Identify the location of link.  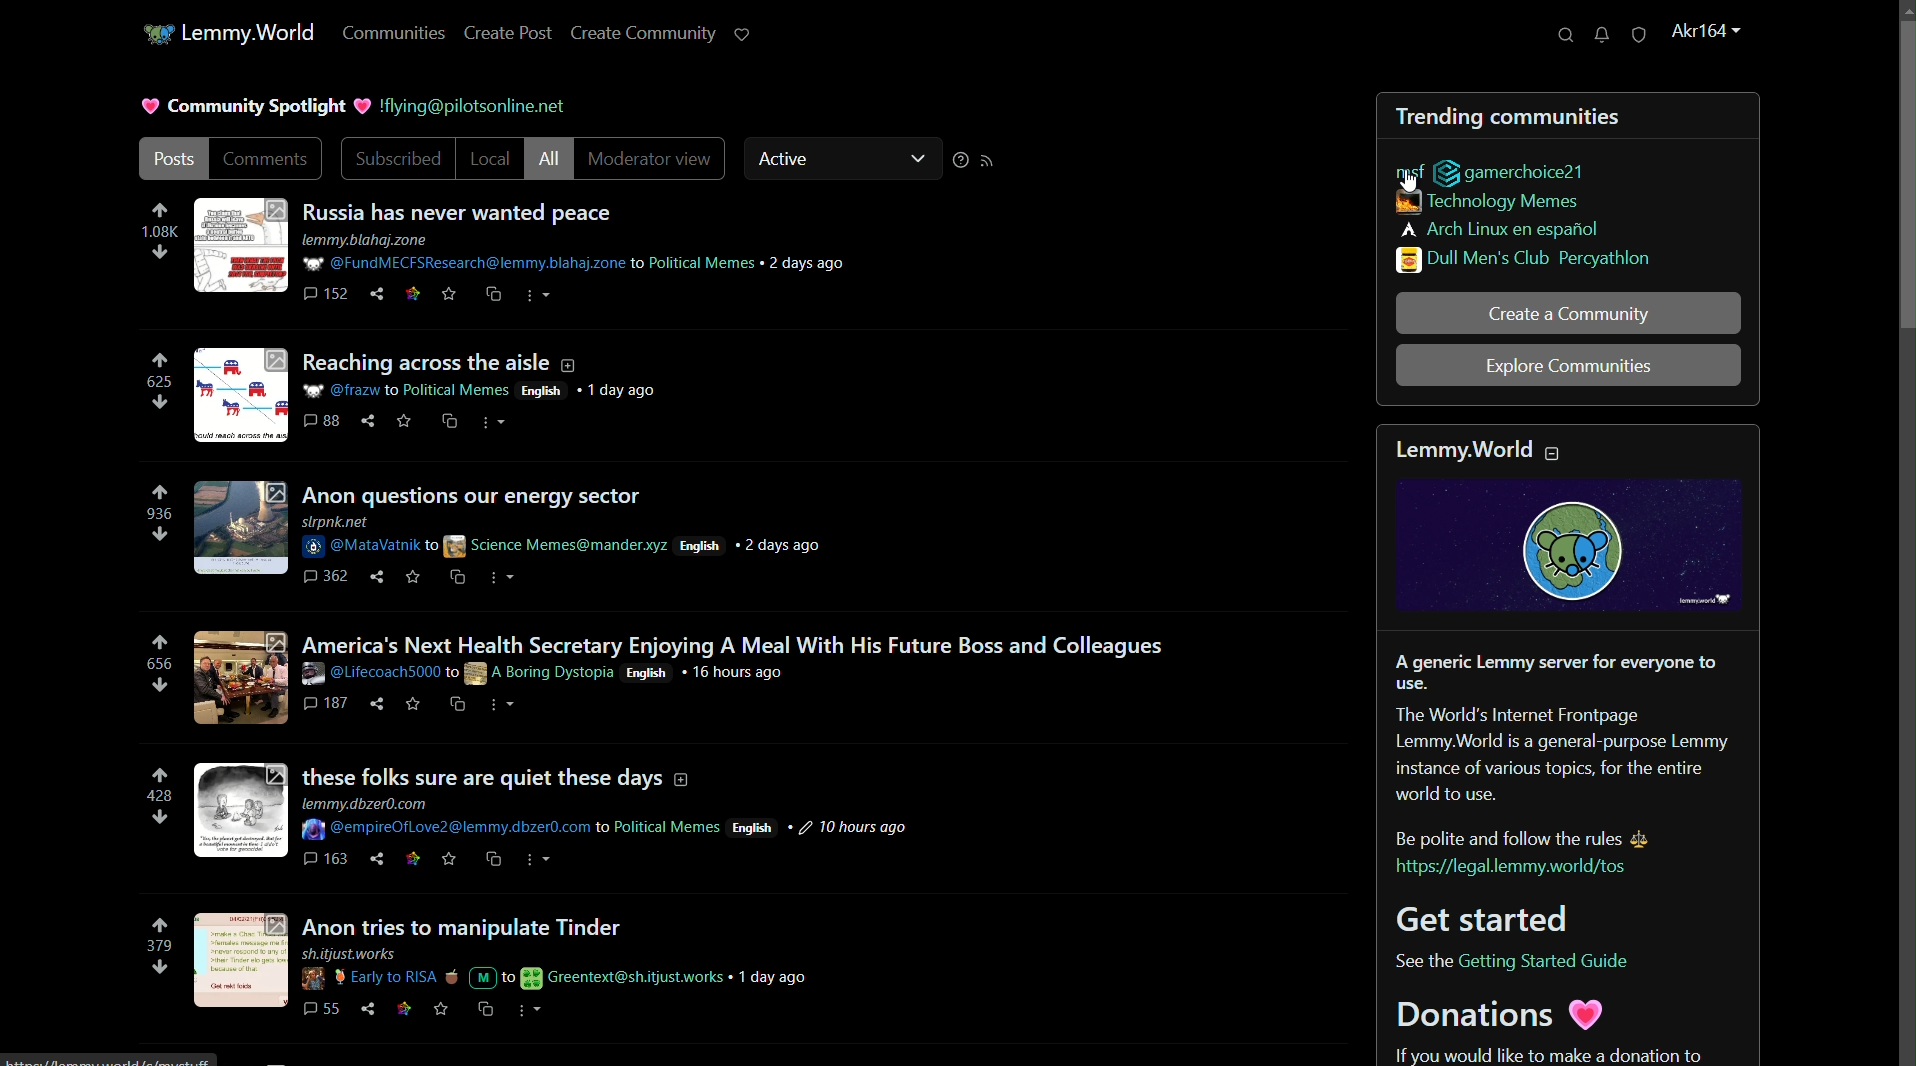
(415, 856).